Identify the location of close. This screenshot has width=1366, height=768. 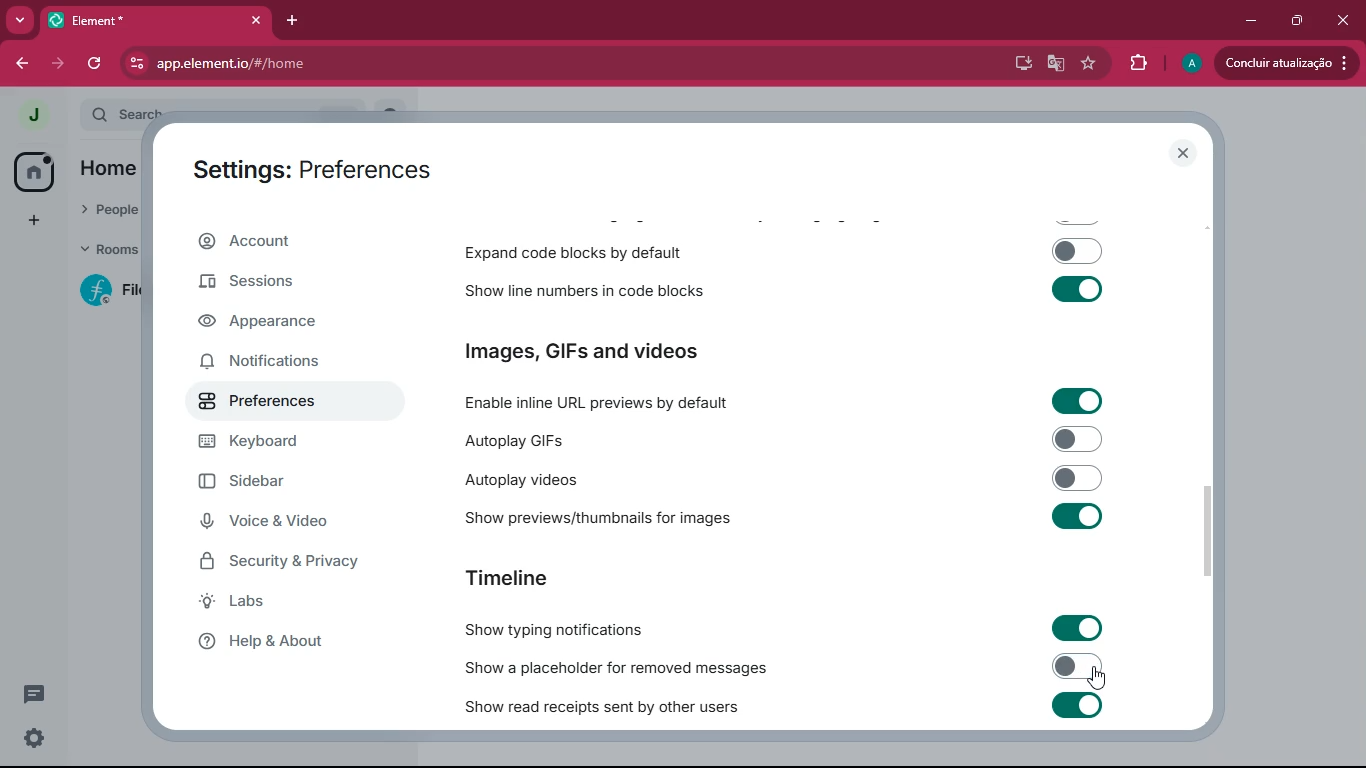
(1180, 152).